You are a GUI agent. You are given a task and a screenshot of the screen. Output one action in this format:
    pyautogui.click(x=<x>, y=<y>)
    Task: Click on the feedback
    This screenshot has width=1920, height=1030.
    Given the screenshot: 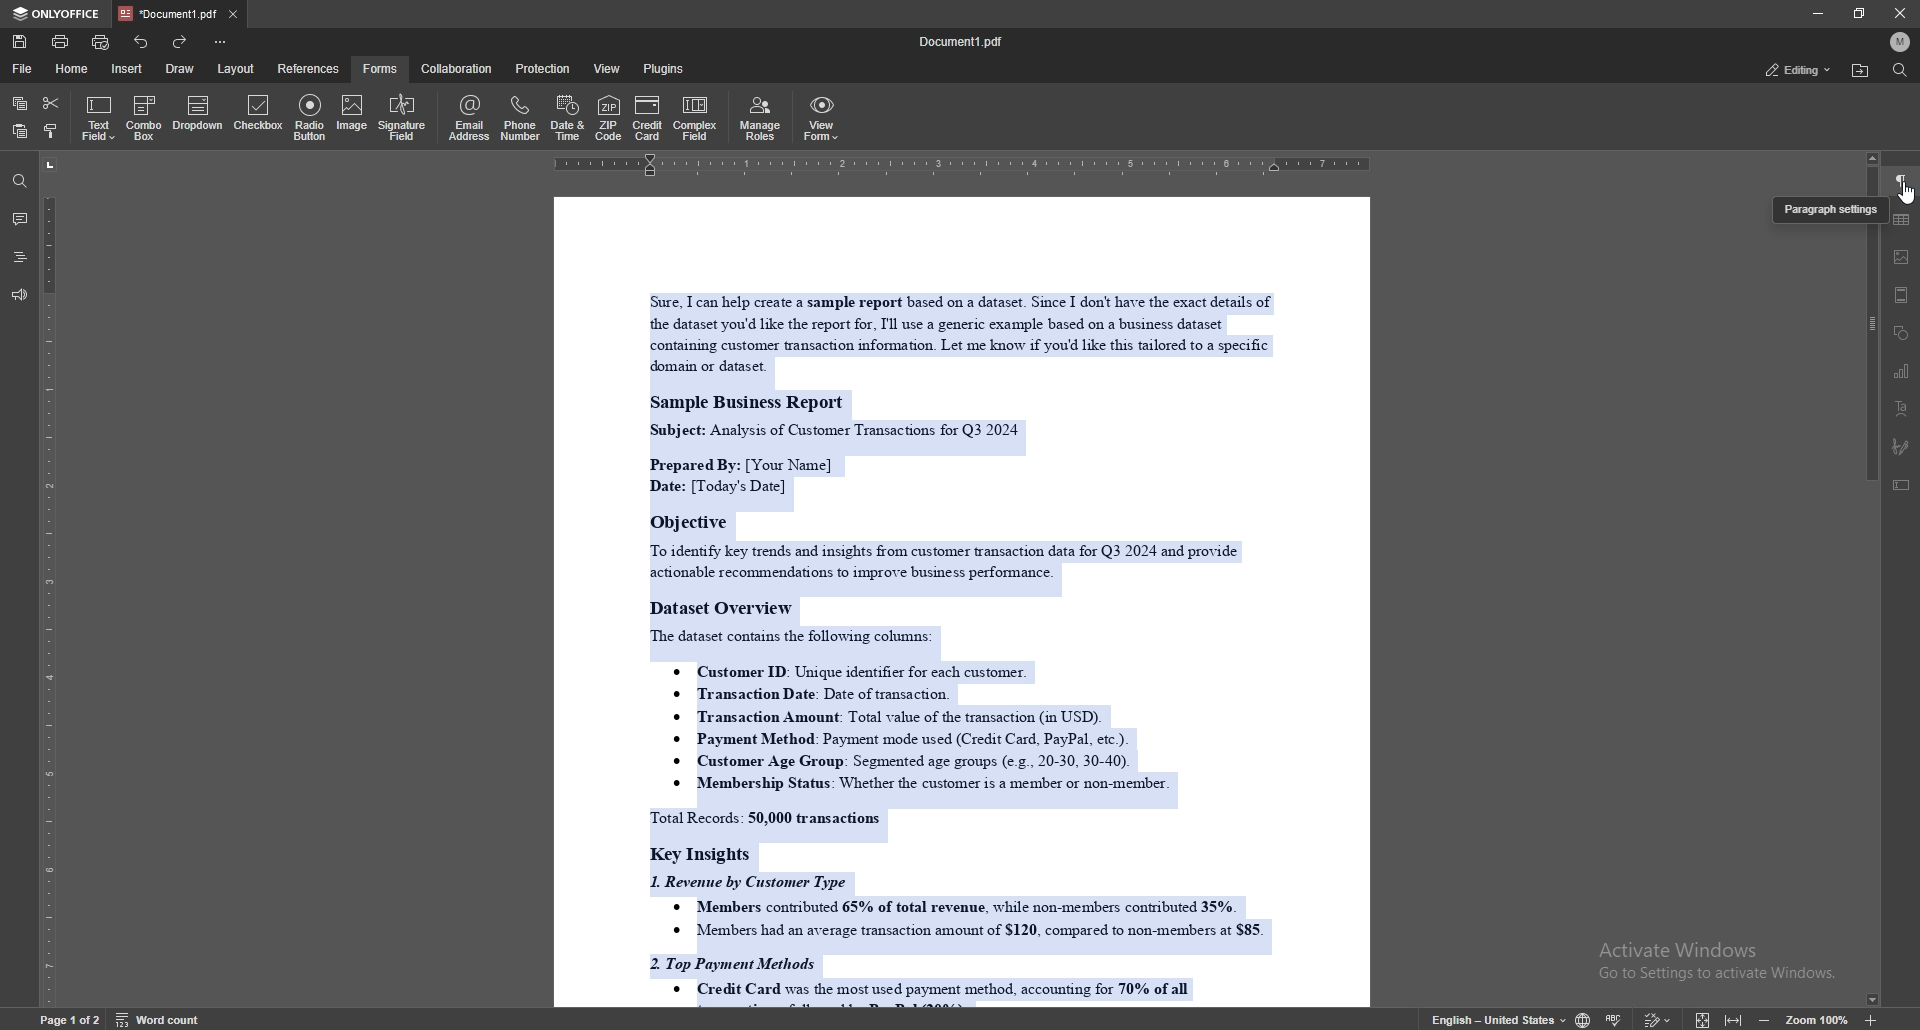 What is the action you would take?
    pyautogui.click(x=19, y=296)
    